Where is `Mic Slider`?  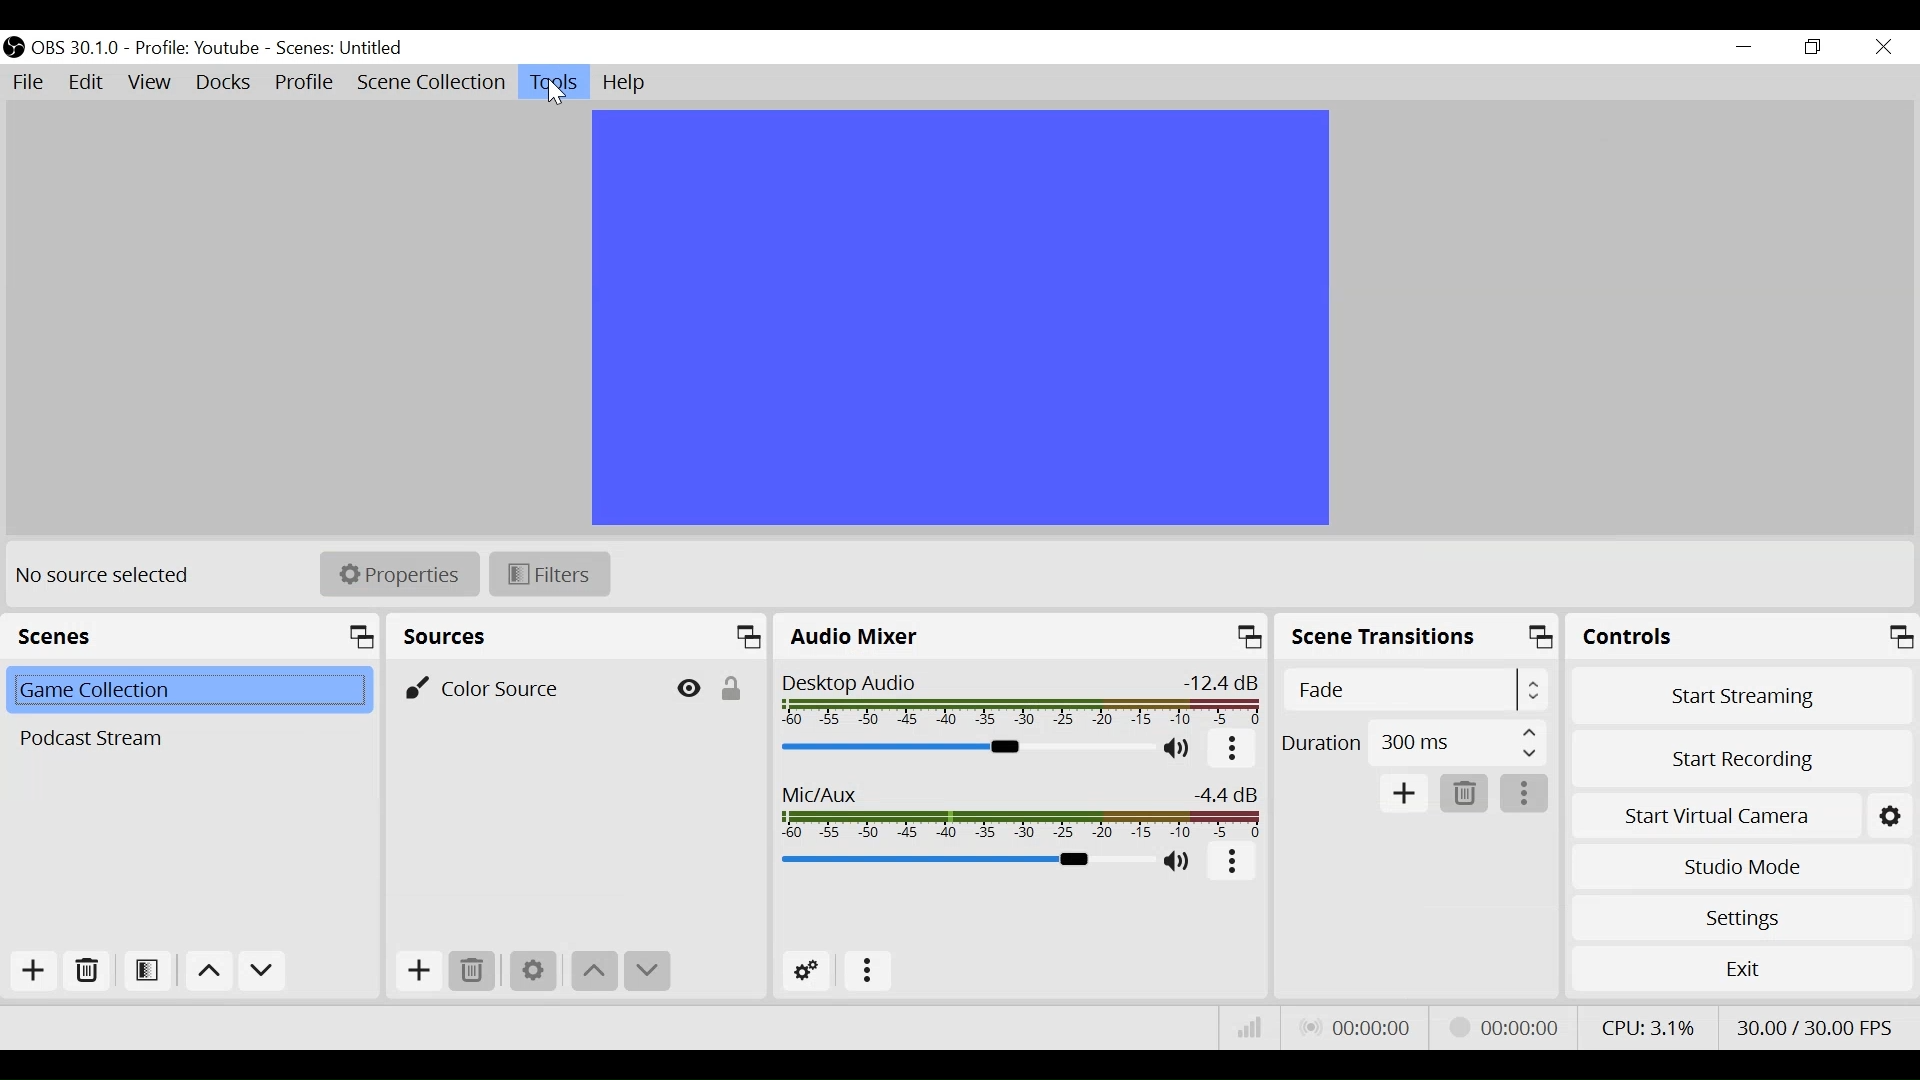 Mic Slider is located at coordinates (964, 860).